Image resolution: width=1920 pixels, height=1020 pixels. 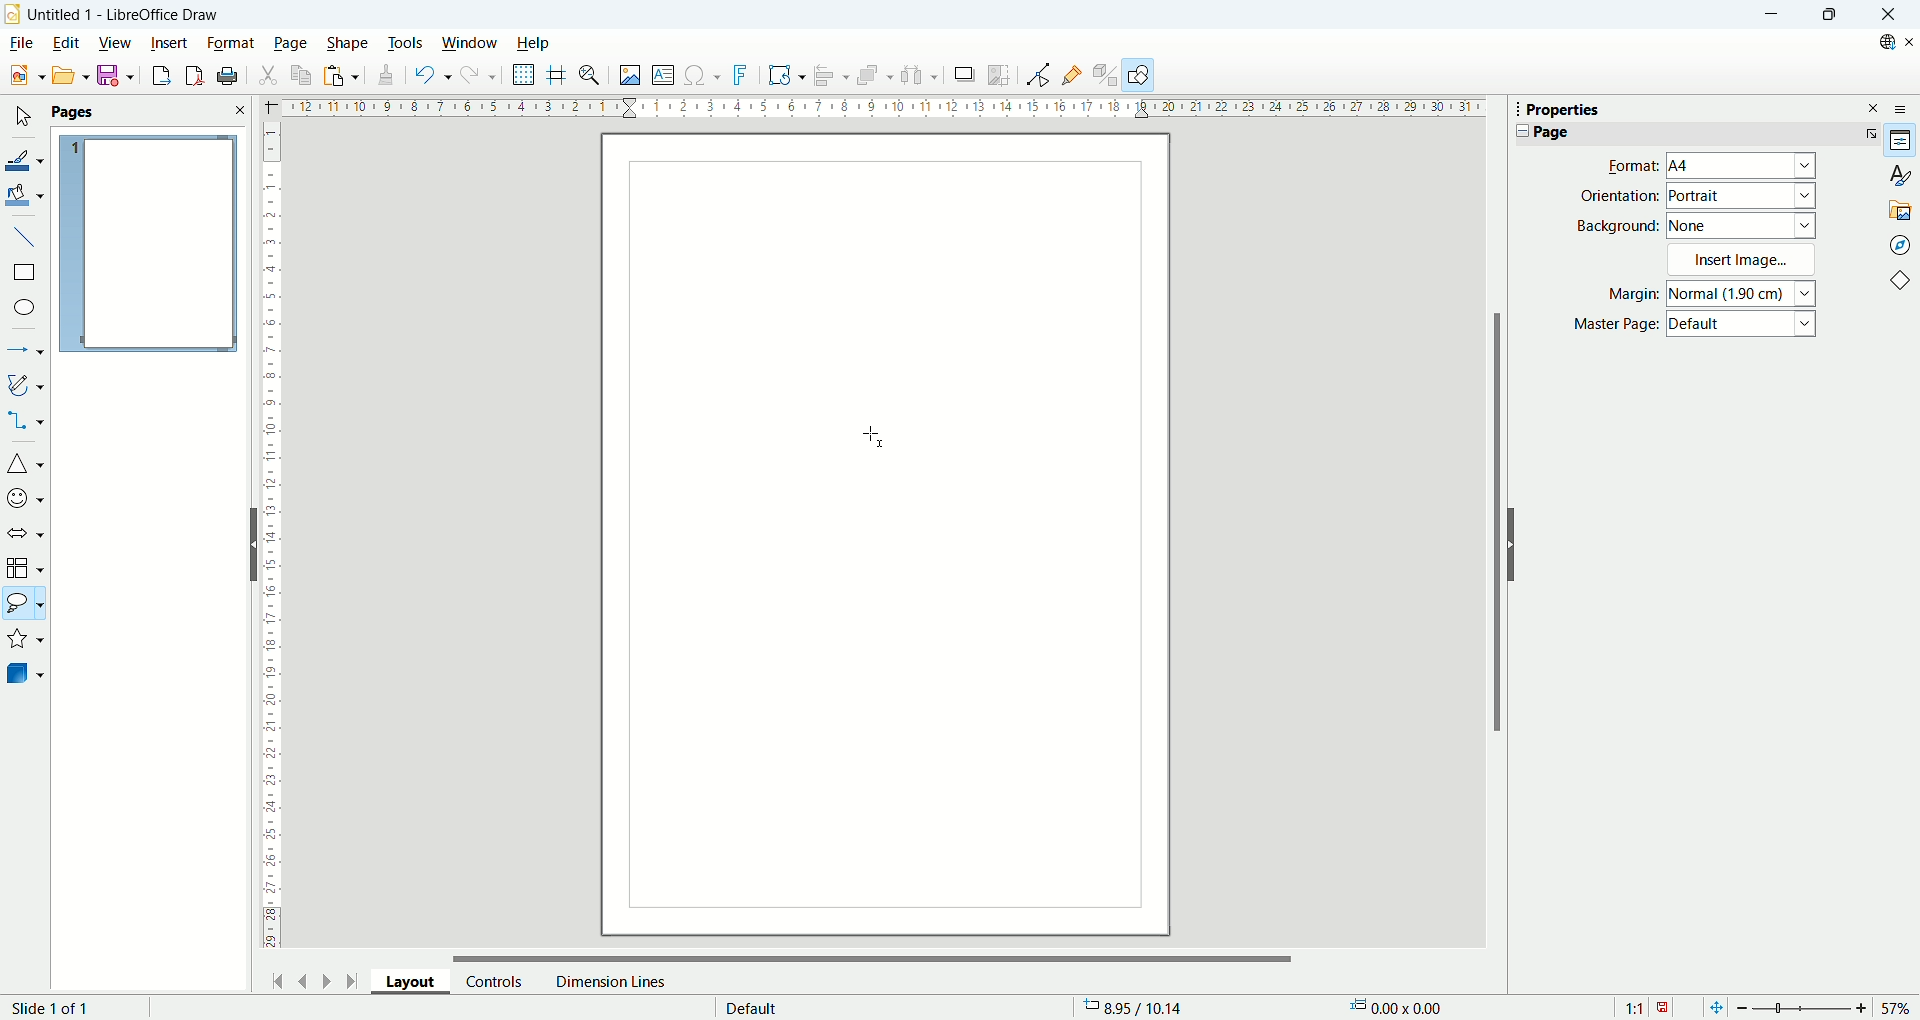 I want to click on page, so click(x=291, y=44).